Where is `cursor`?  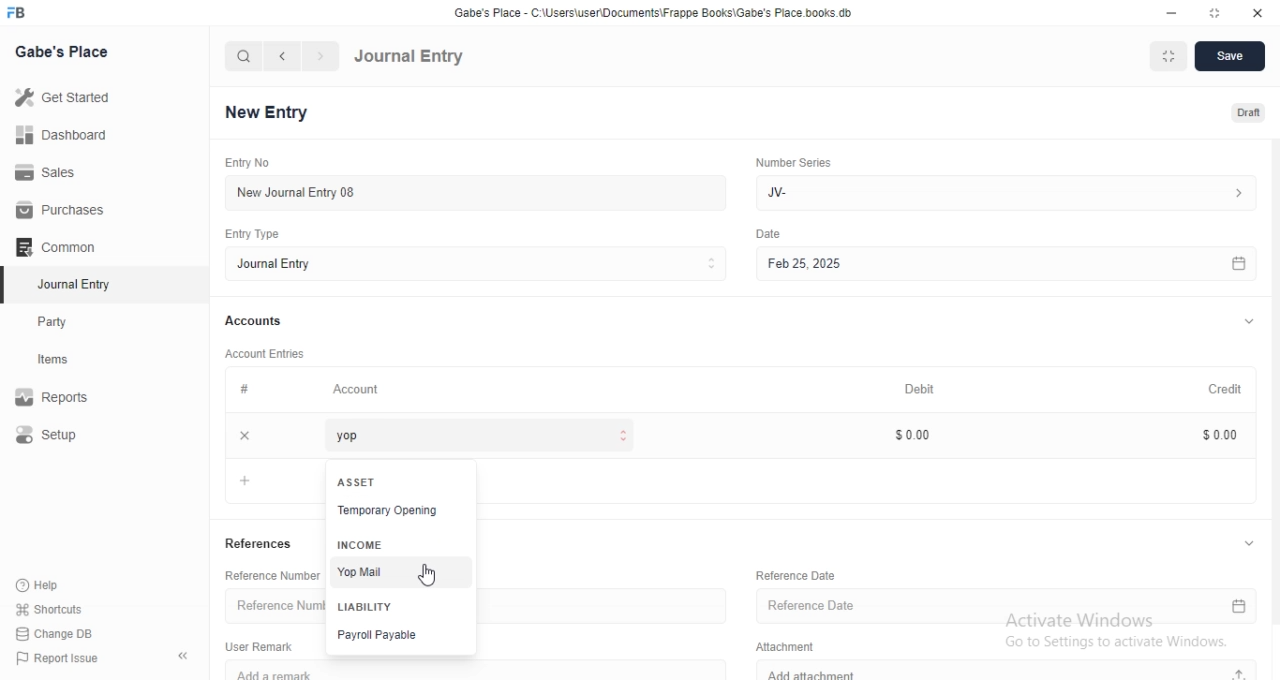 cursor is located at coordinates (432, 575).